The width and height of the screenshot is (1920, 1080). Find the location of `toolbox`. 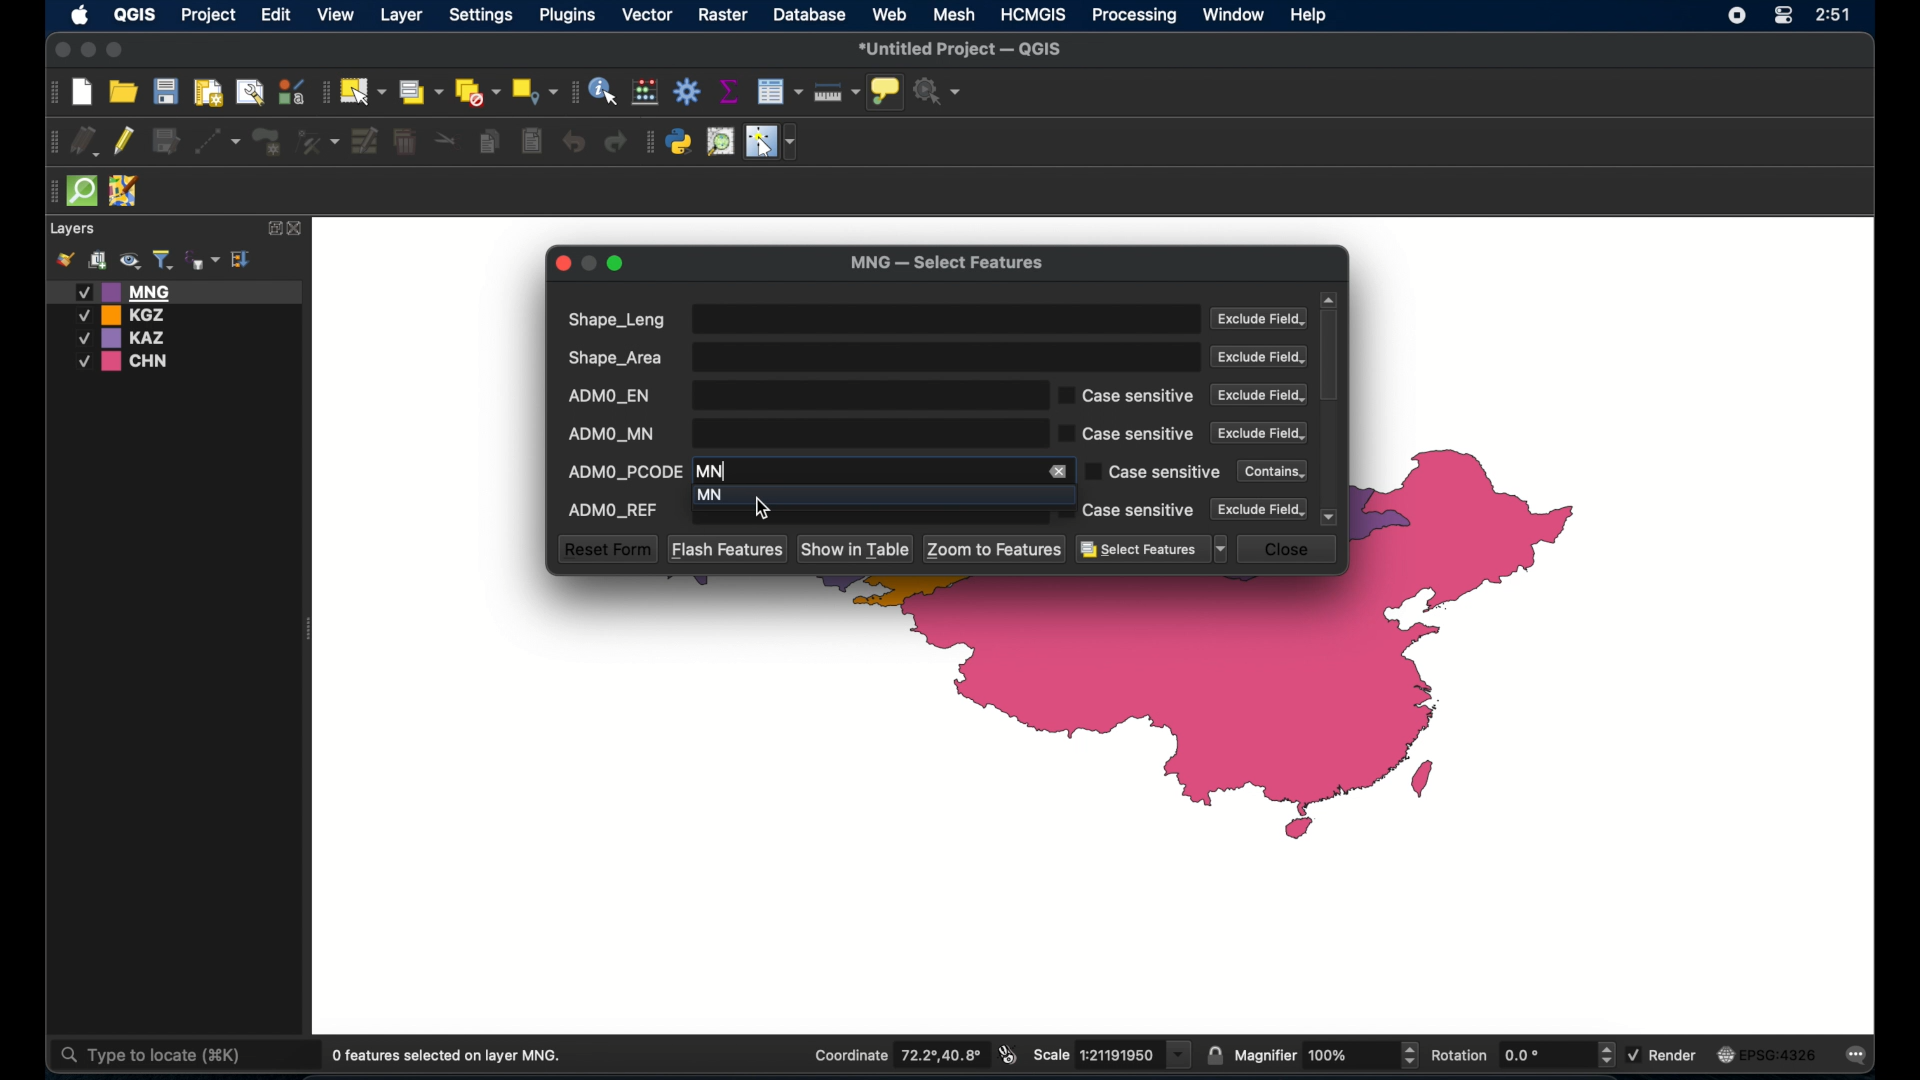

toolbox is located at coordinates (687, 91).